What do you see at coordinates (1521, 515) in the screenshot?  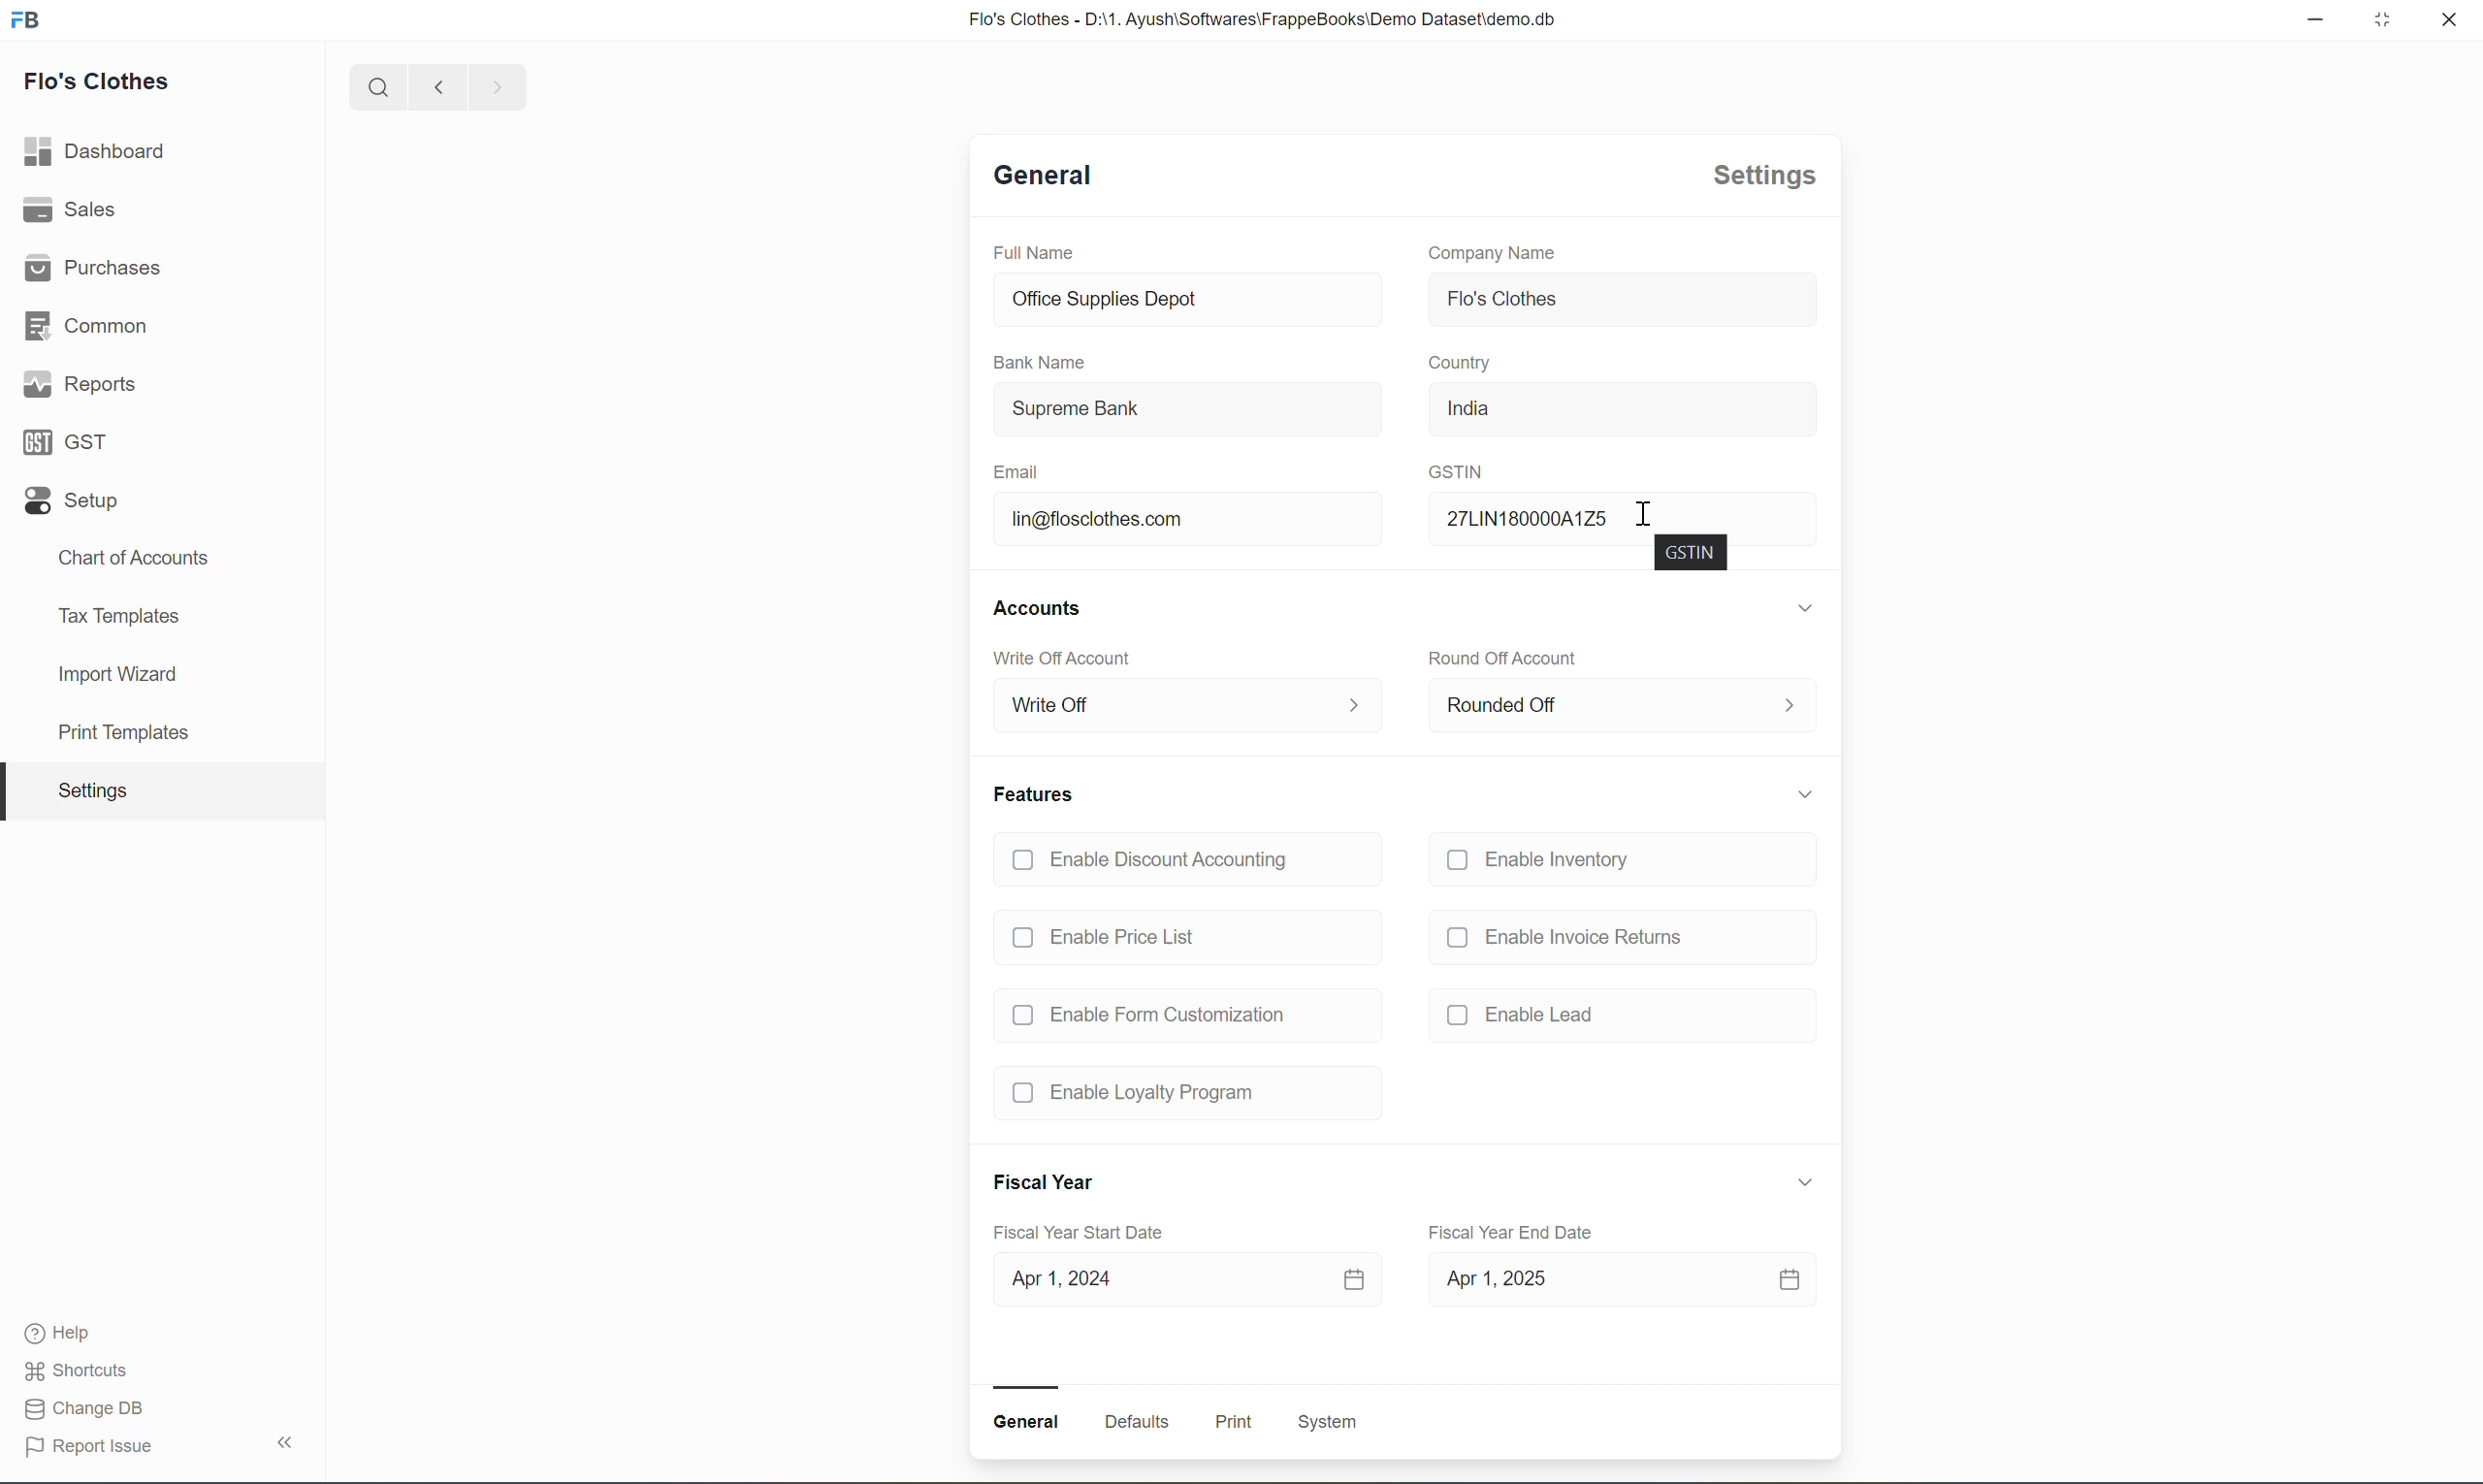 I see `27LIN
N180000A1Z:
00A1Z5` at bounding box center [1521, 515].